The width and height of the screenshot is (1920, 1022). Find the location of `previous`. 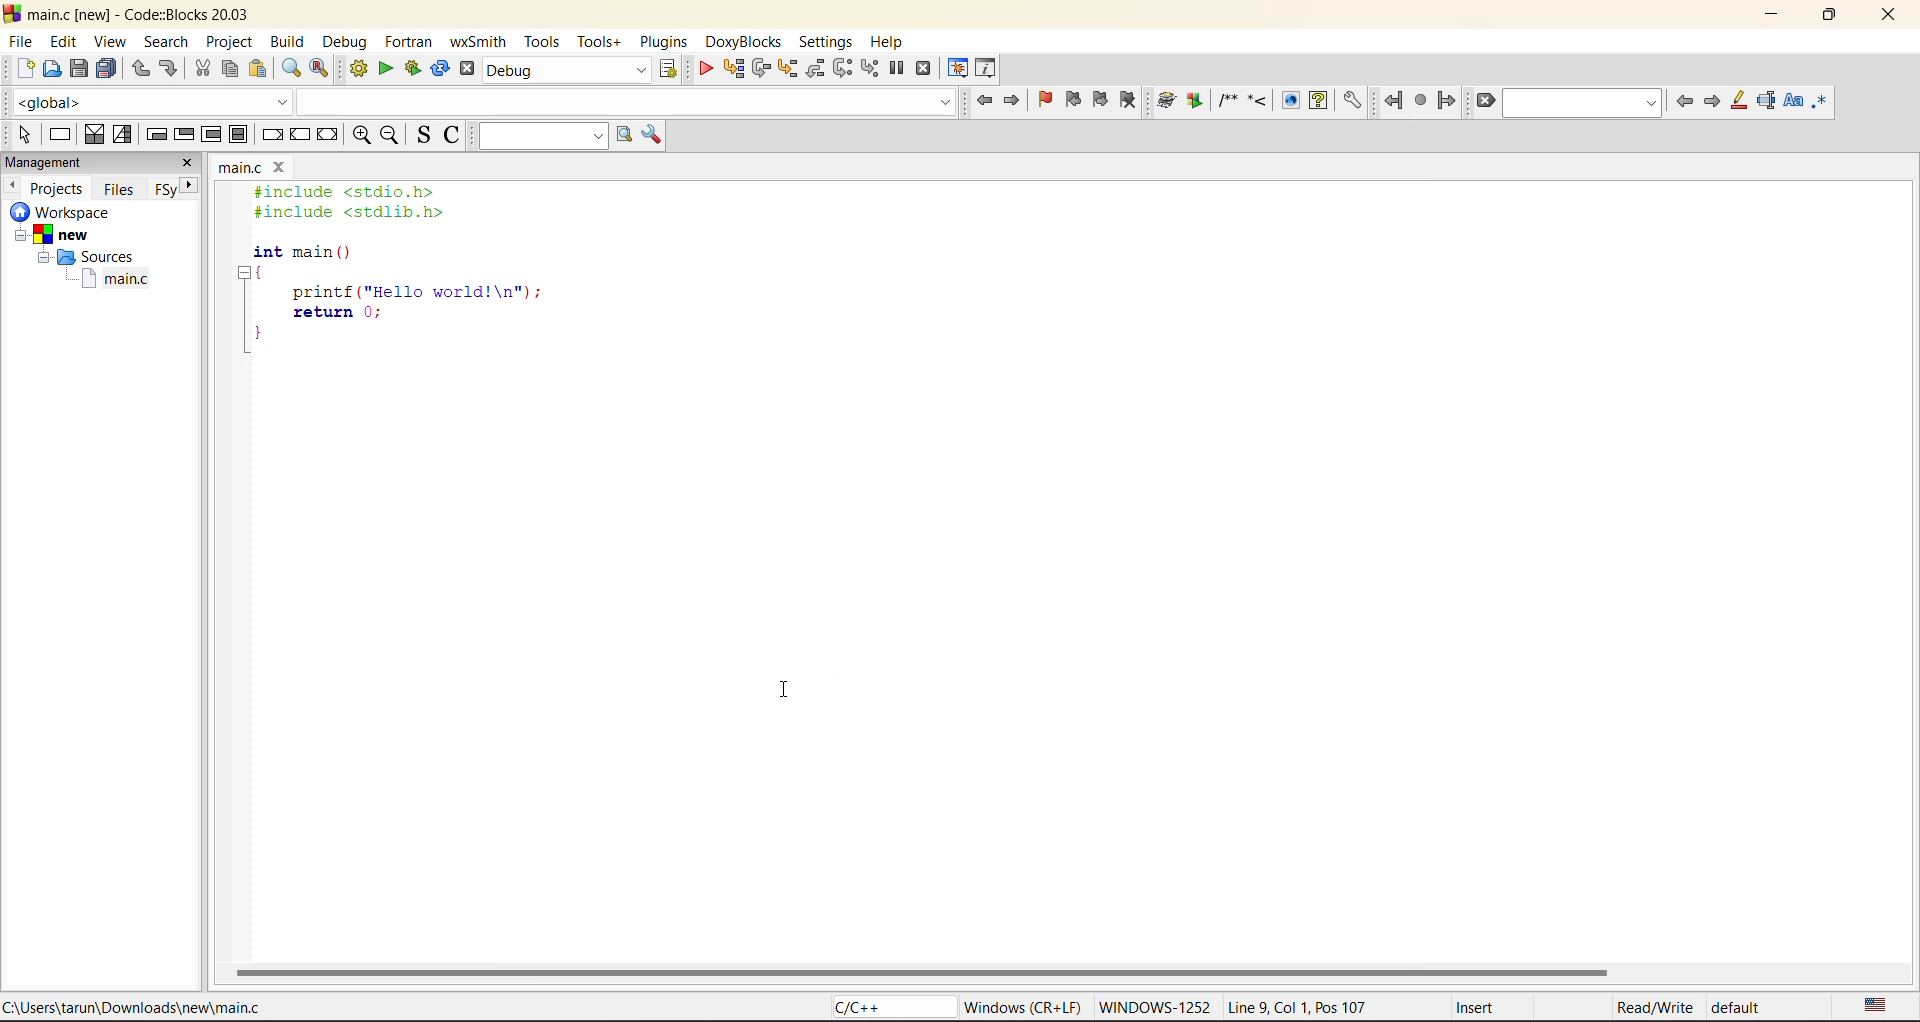

previous is located at coordinates (13, 185).